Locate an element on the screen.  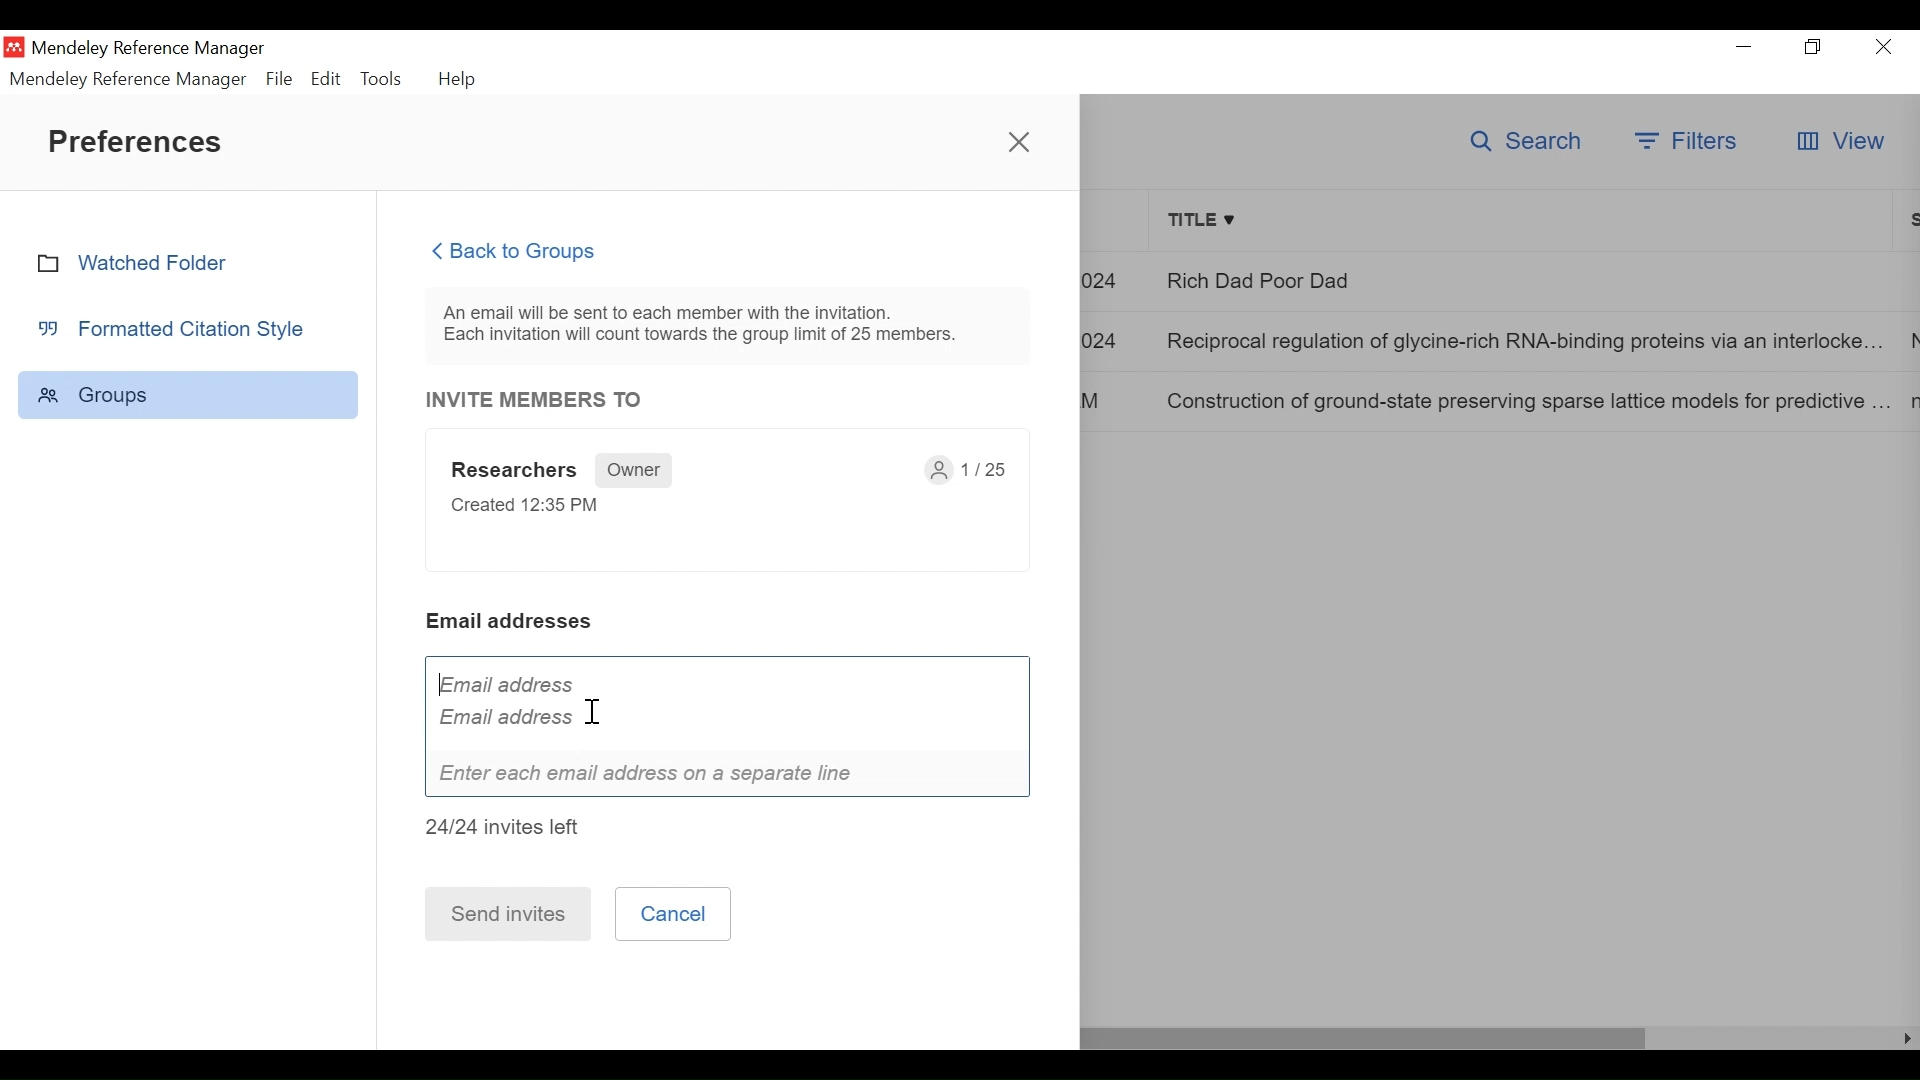
Edit is located at coordinates (325, 79).